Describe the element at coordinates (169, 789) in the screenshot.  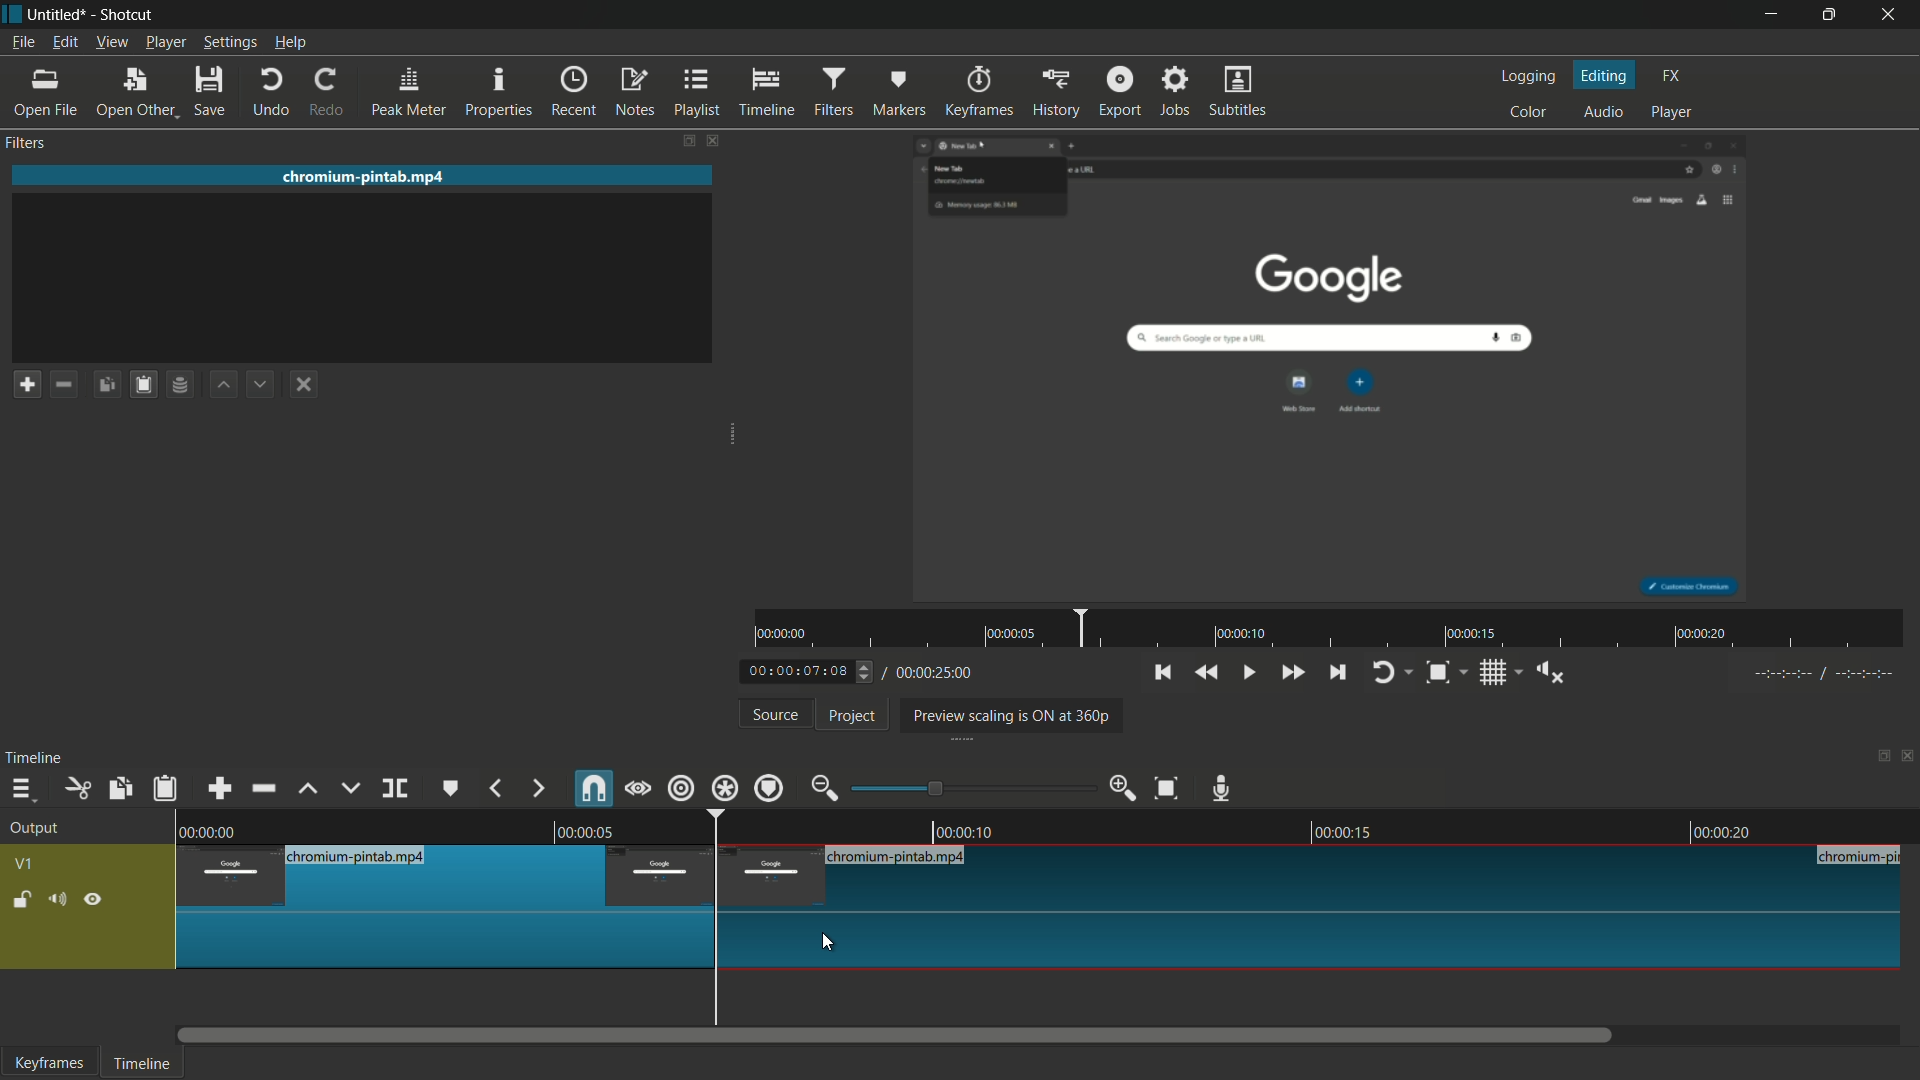
I see `paste` at that location.